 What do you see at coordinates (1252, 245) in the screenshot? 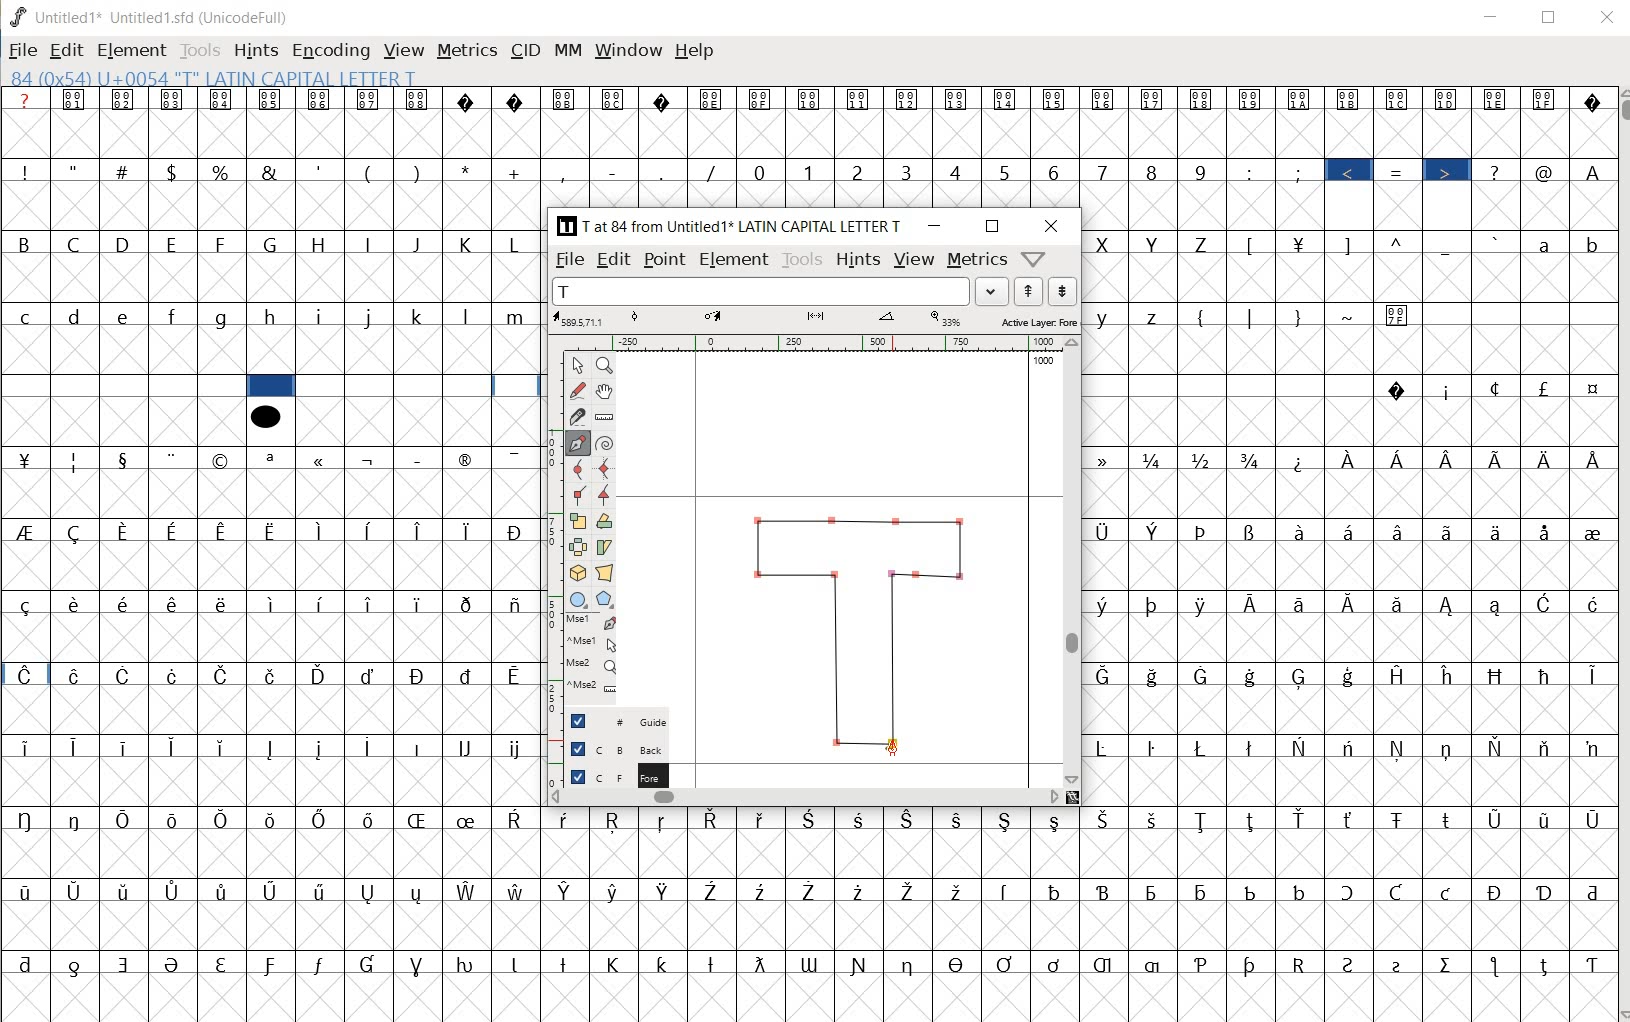
I see `[` at bounding box center [1252, 245].